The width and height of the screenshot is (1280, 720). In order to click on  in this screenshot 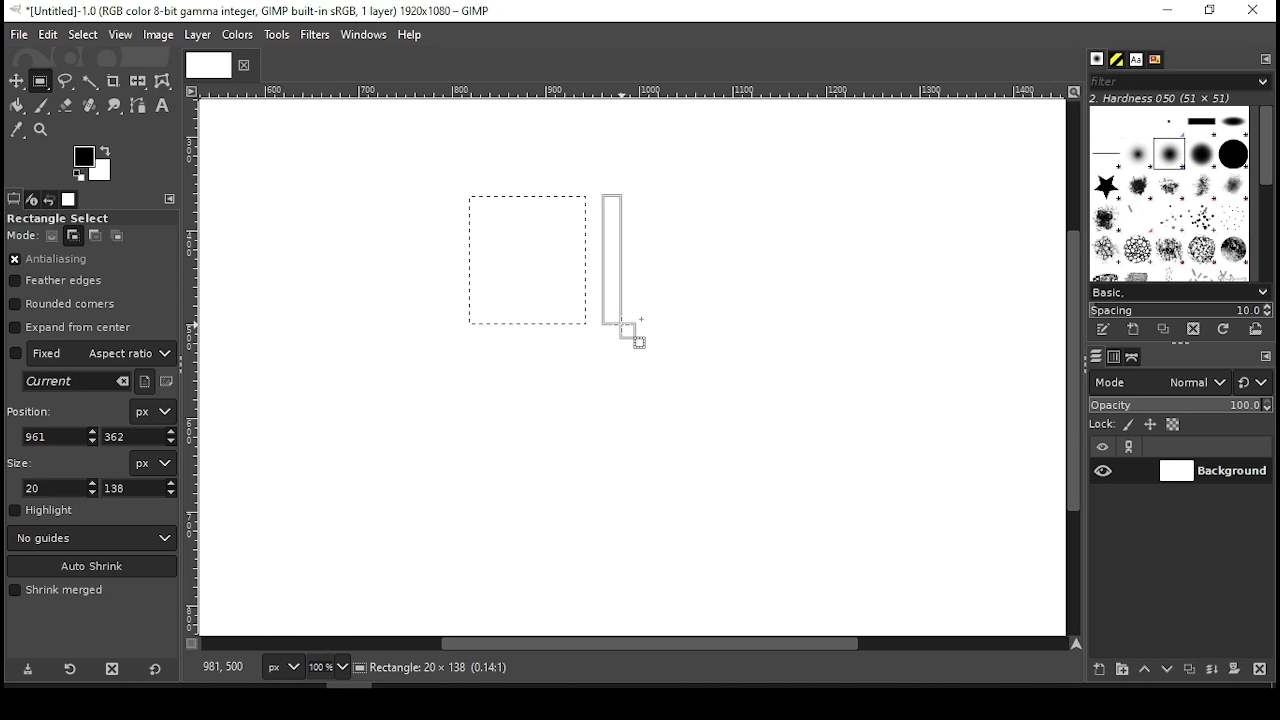, I will do `click(193, 367)`.